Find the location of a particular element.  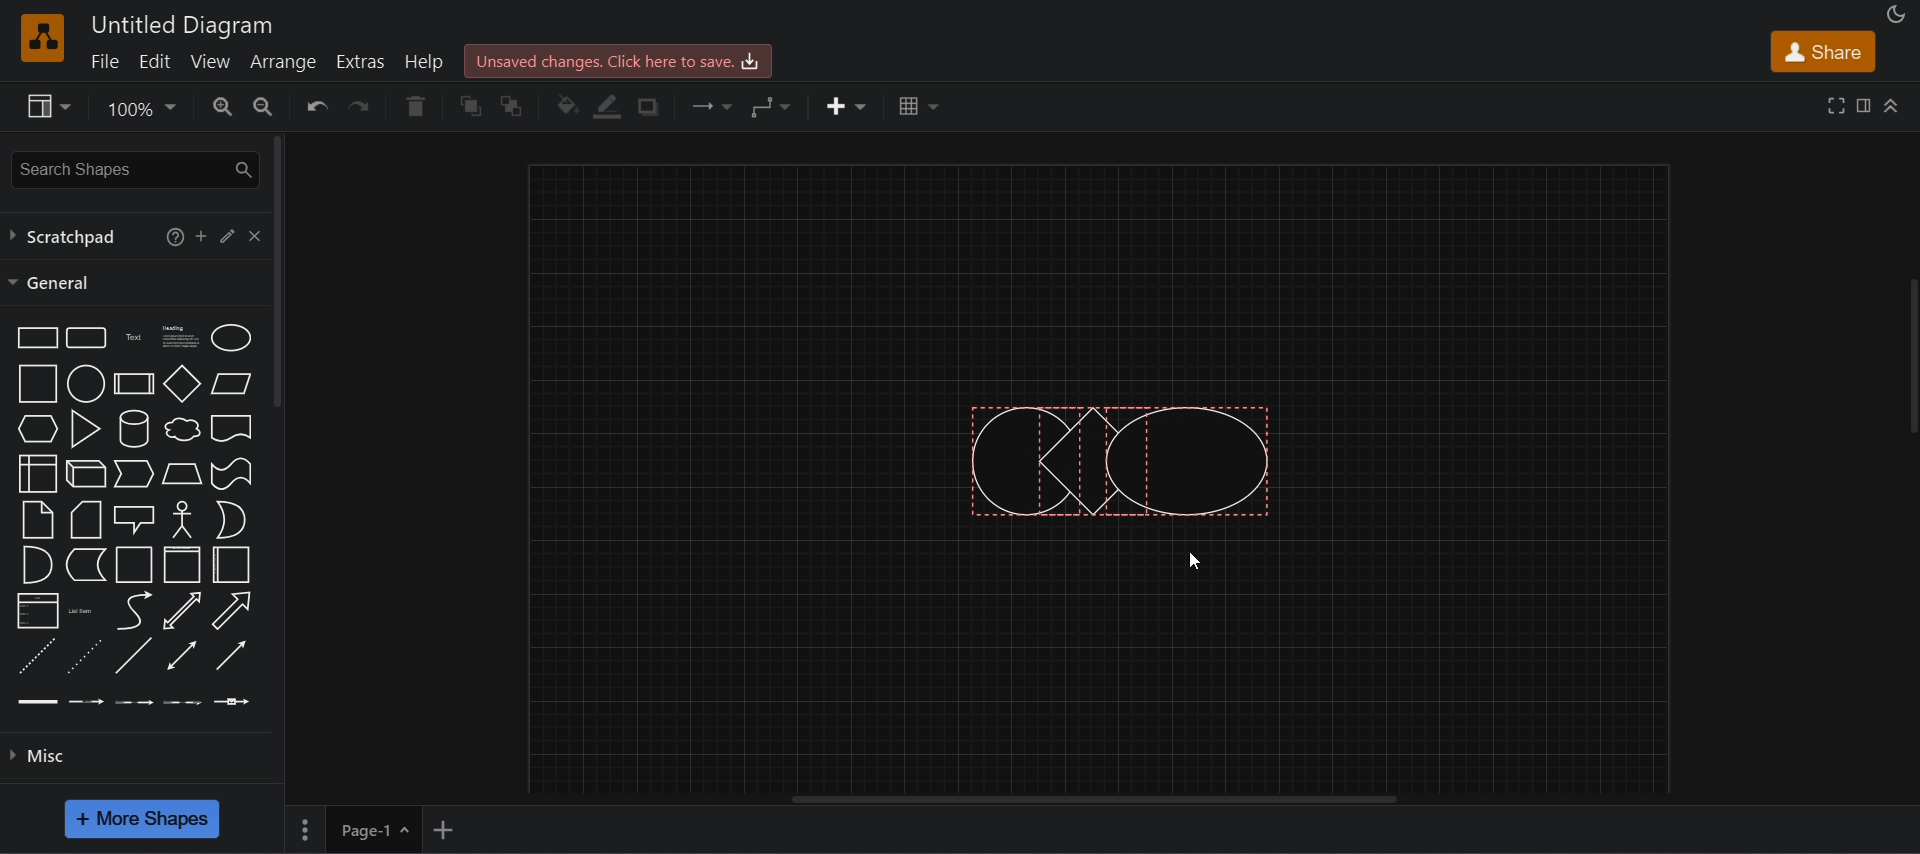

view is located at coordinates (46, 106).